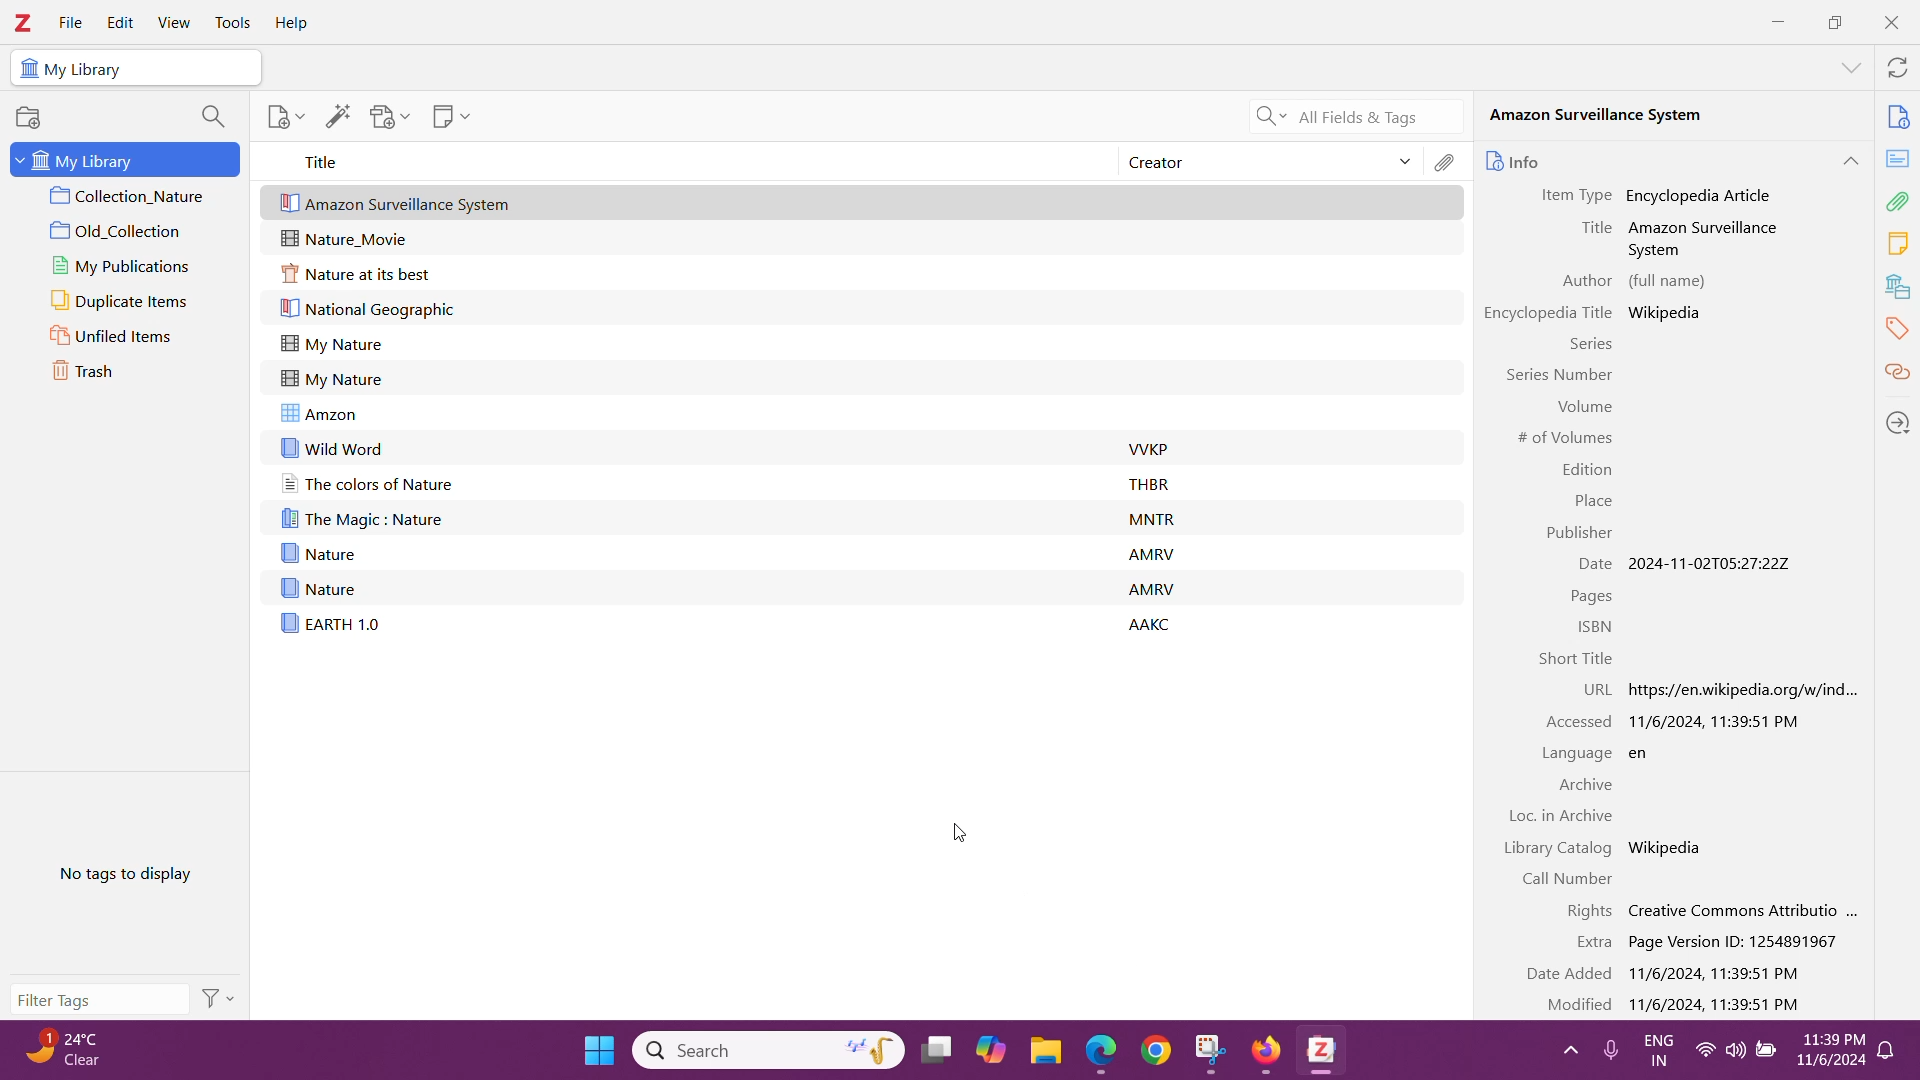 This screenshot has height=1080, width=1920. Describe the element at coordinates (1746, 690) in the screenshot. I see `Webpage URL` at that location.